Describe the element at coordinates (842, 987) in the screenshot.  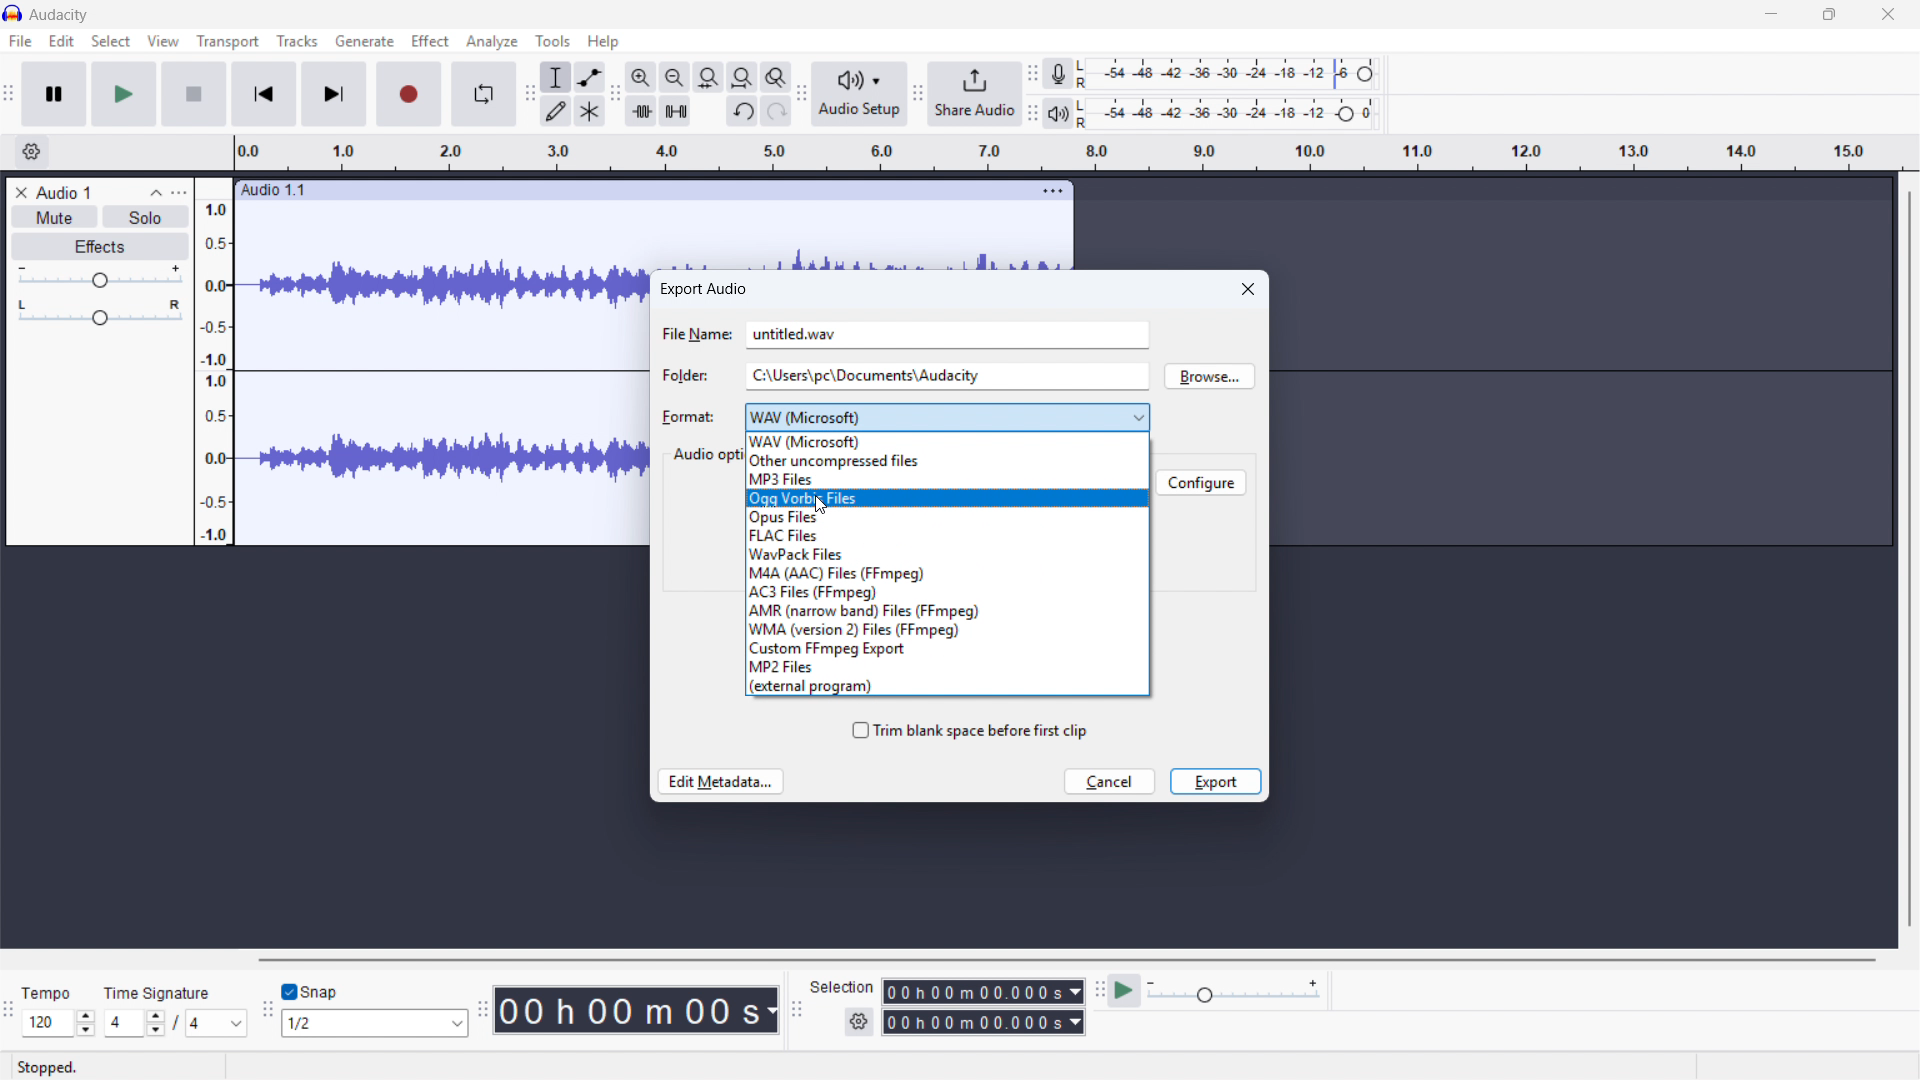
I see `selection` at that location.